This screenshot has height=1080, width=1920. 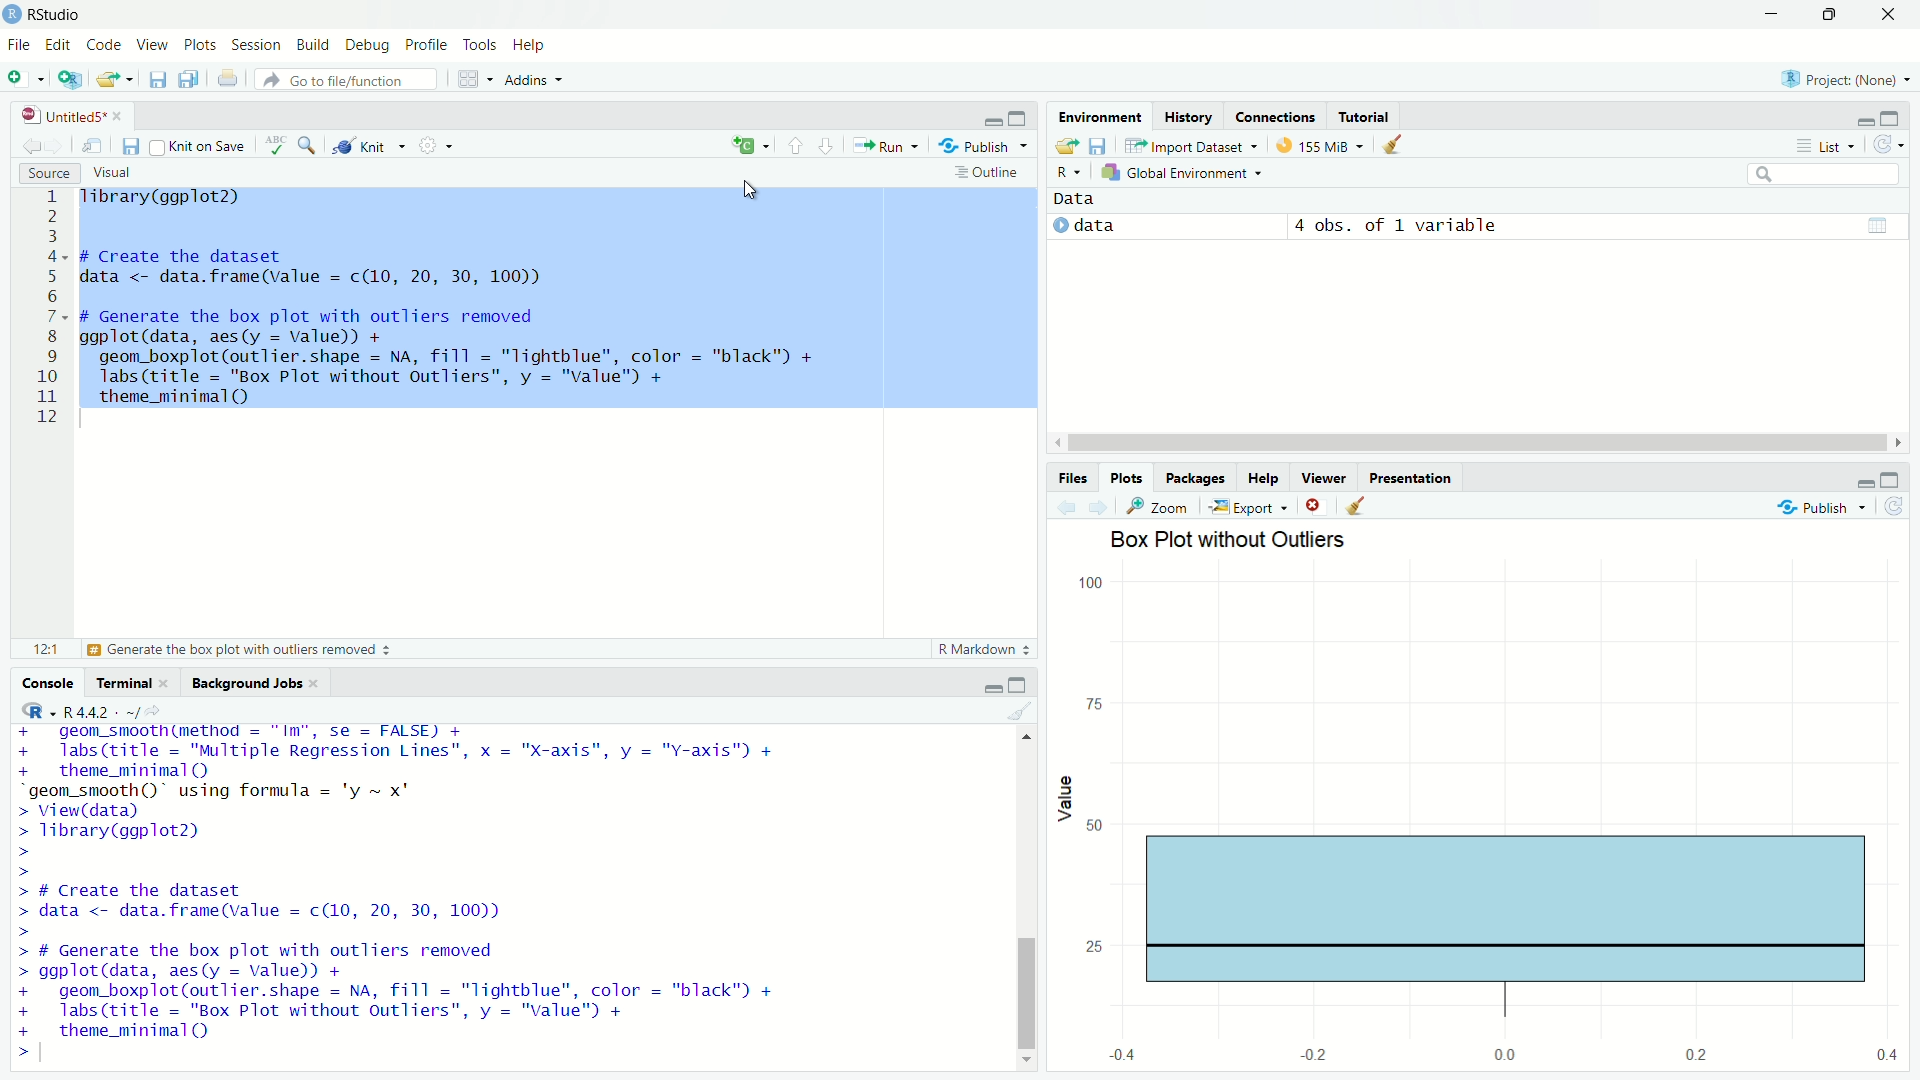 What do you see at coordinates (1066, 477) in the screenshot?
I see `` at bounding box center [1066, 477].